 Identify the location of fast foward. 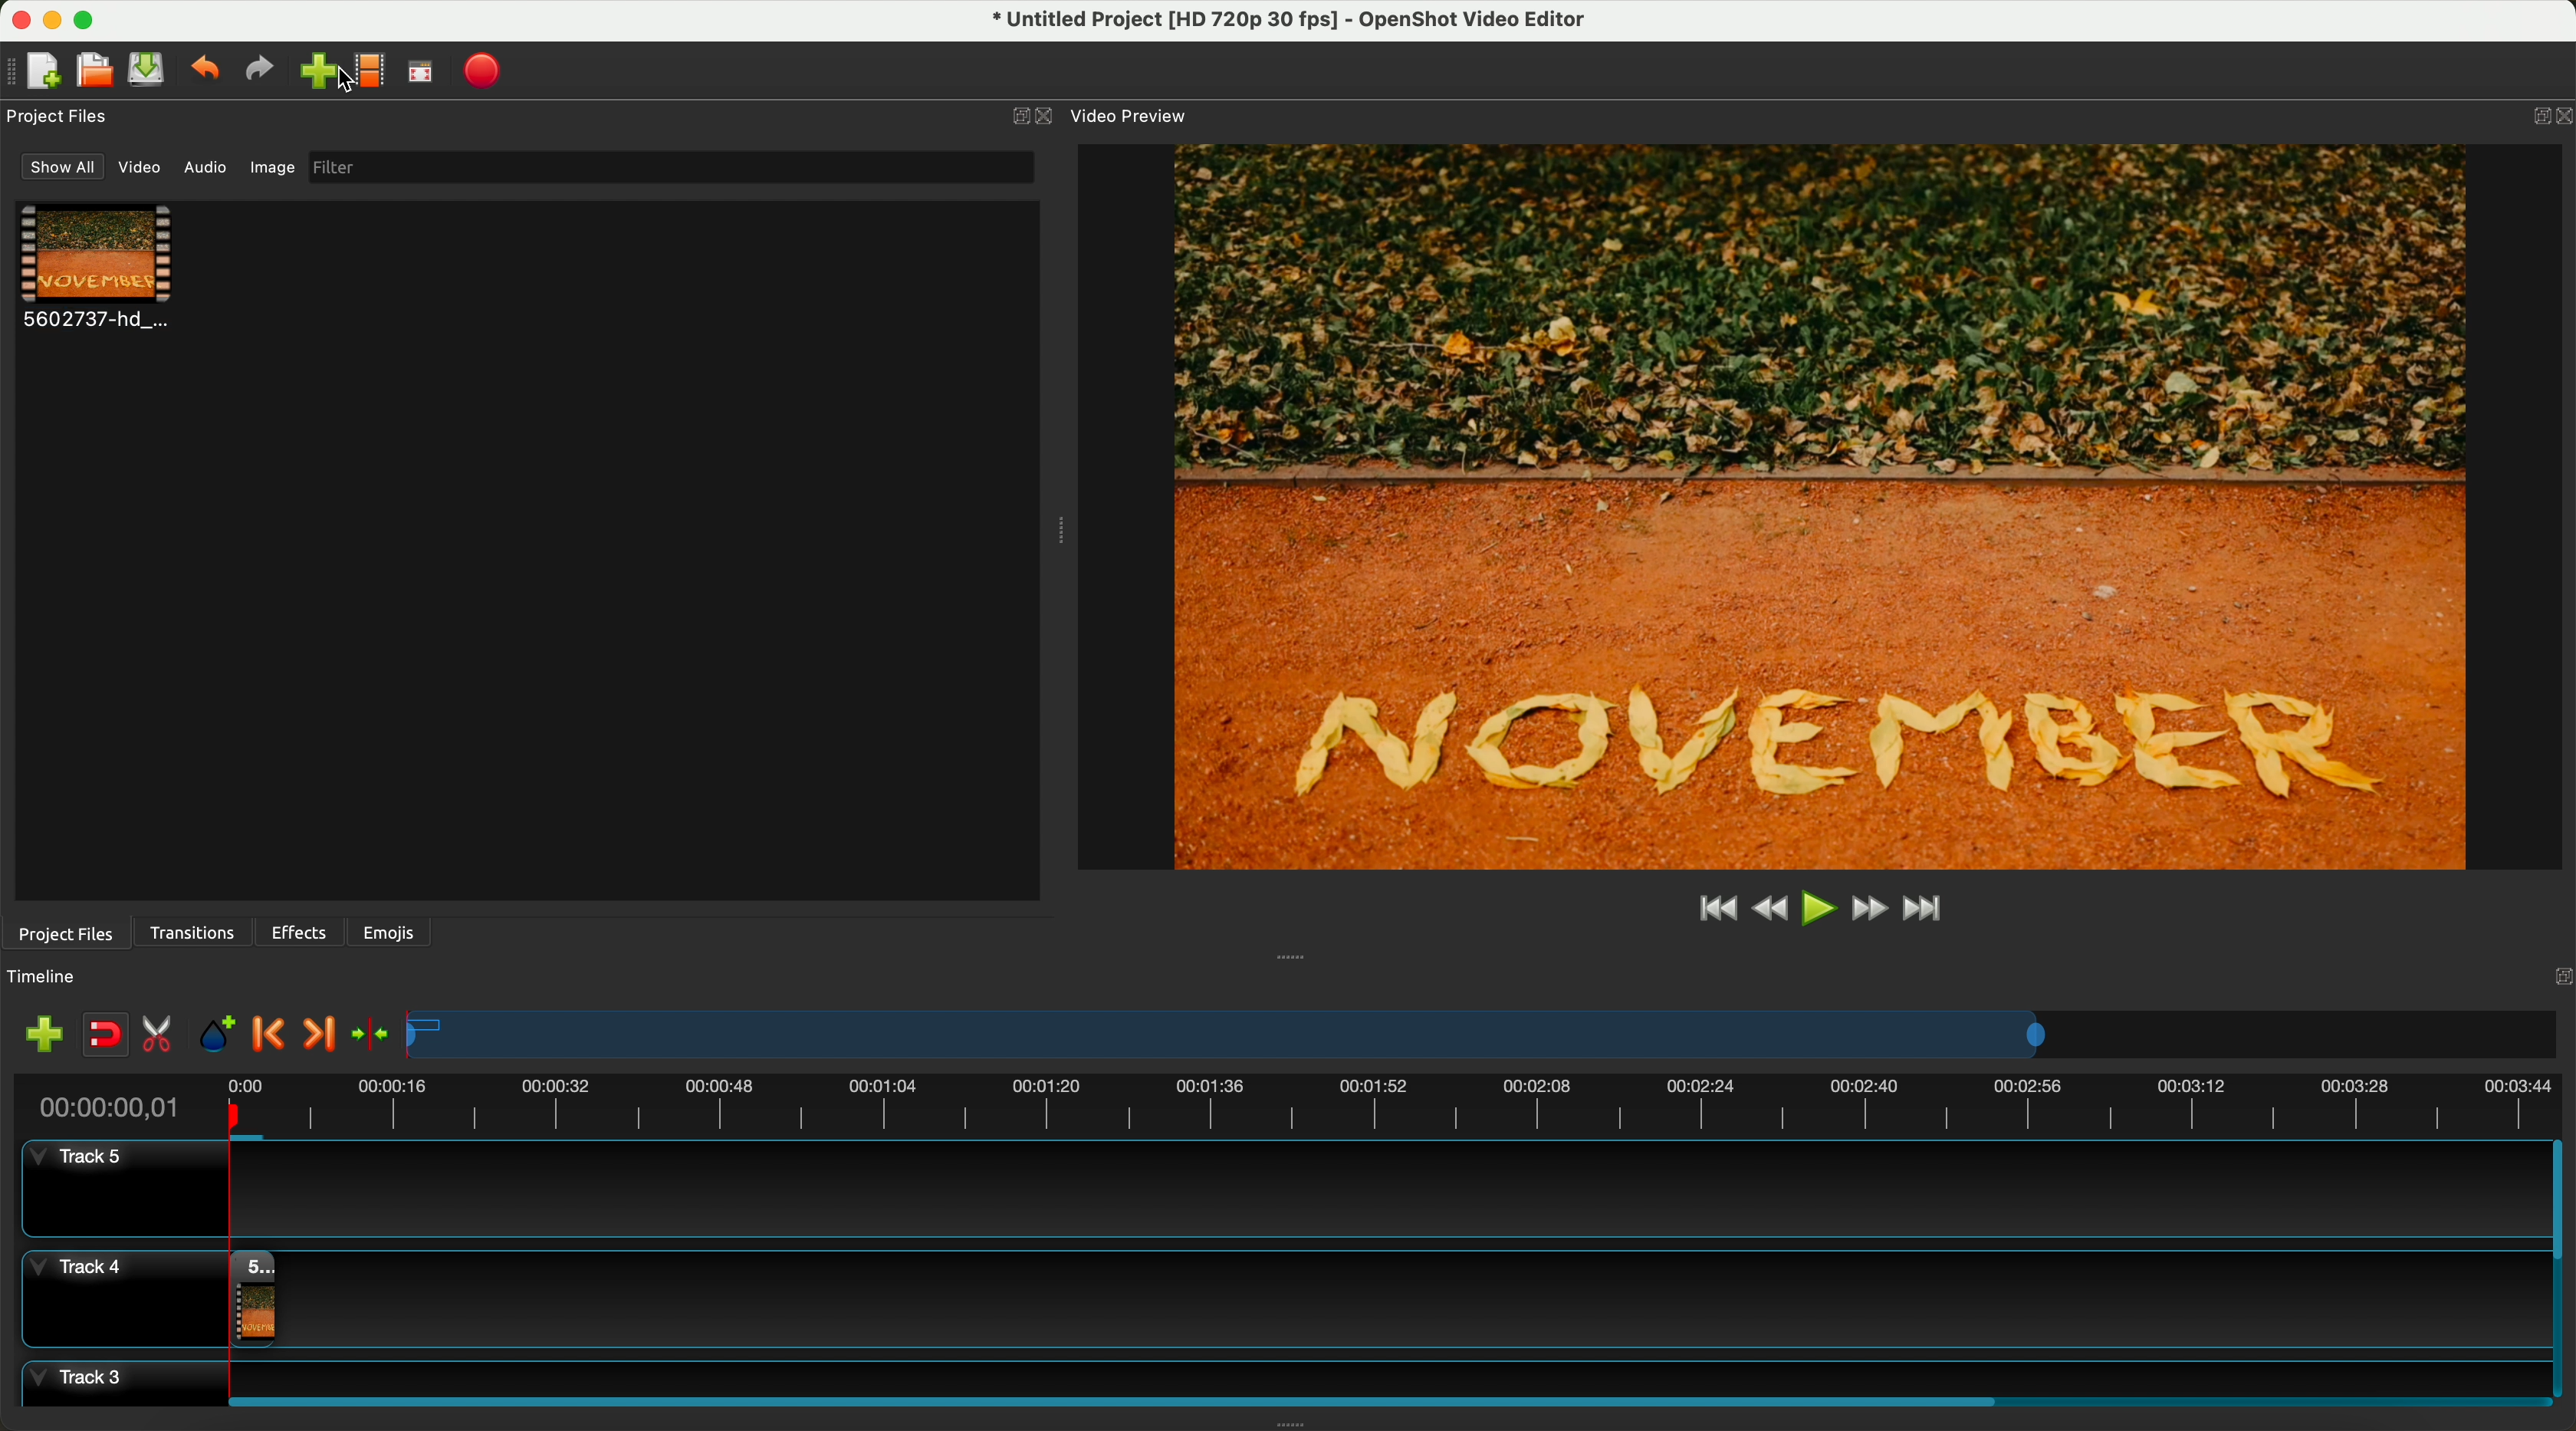
(1867, 911).